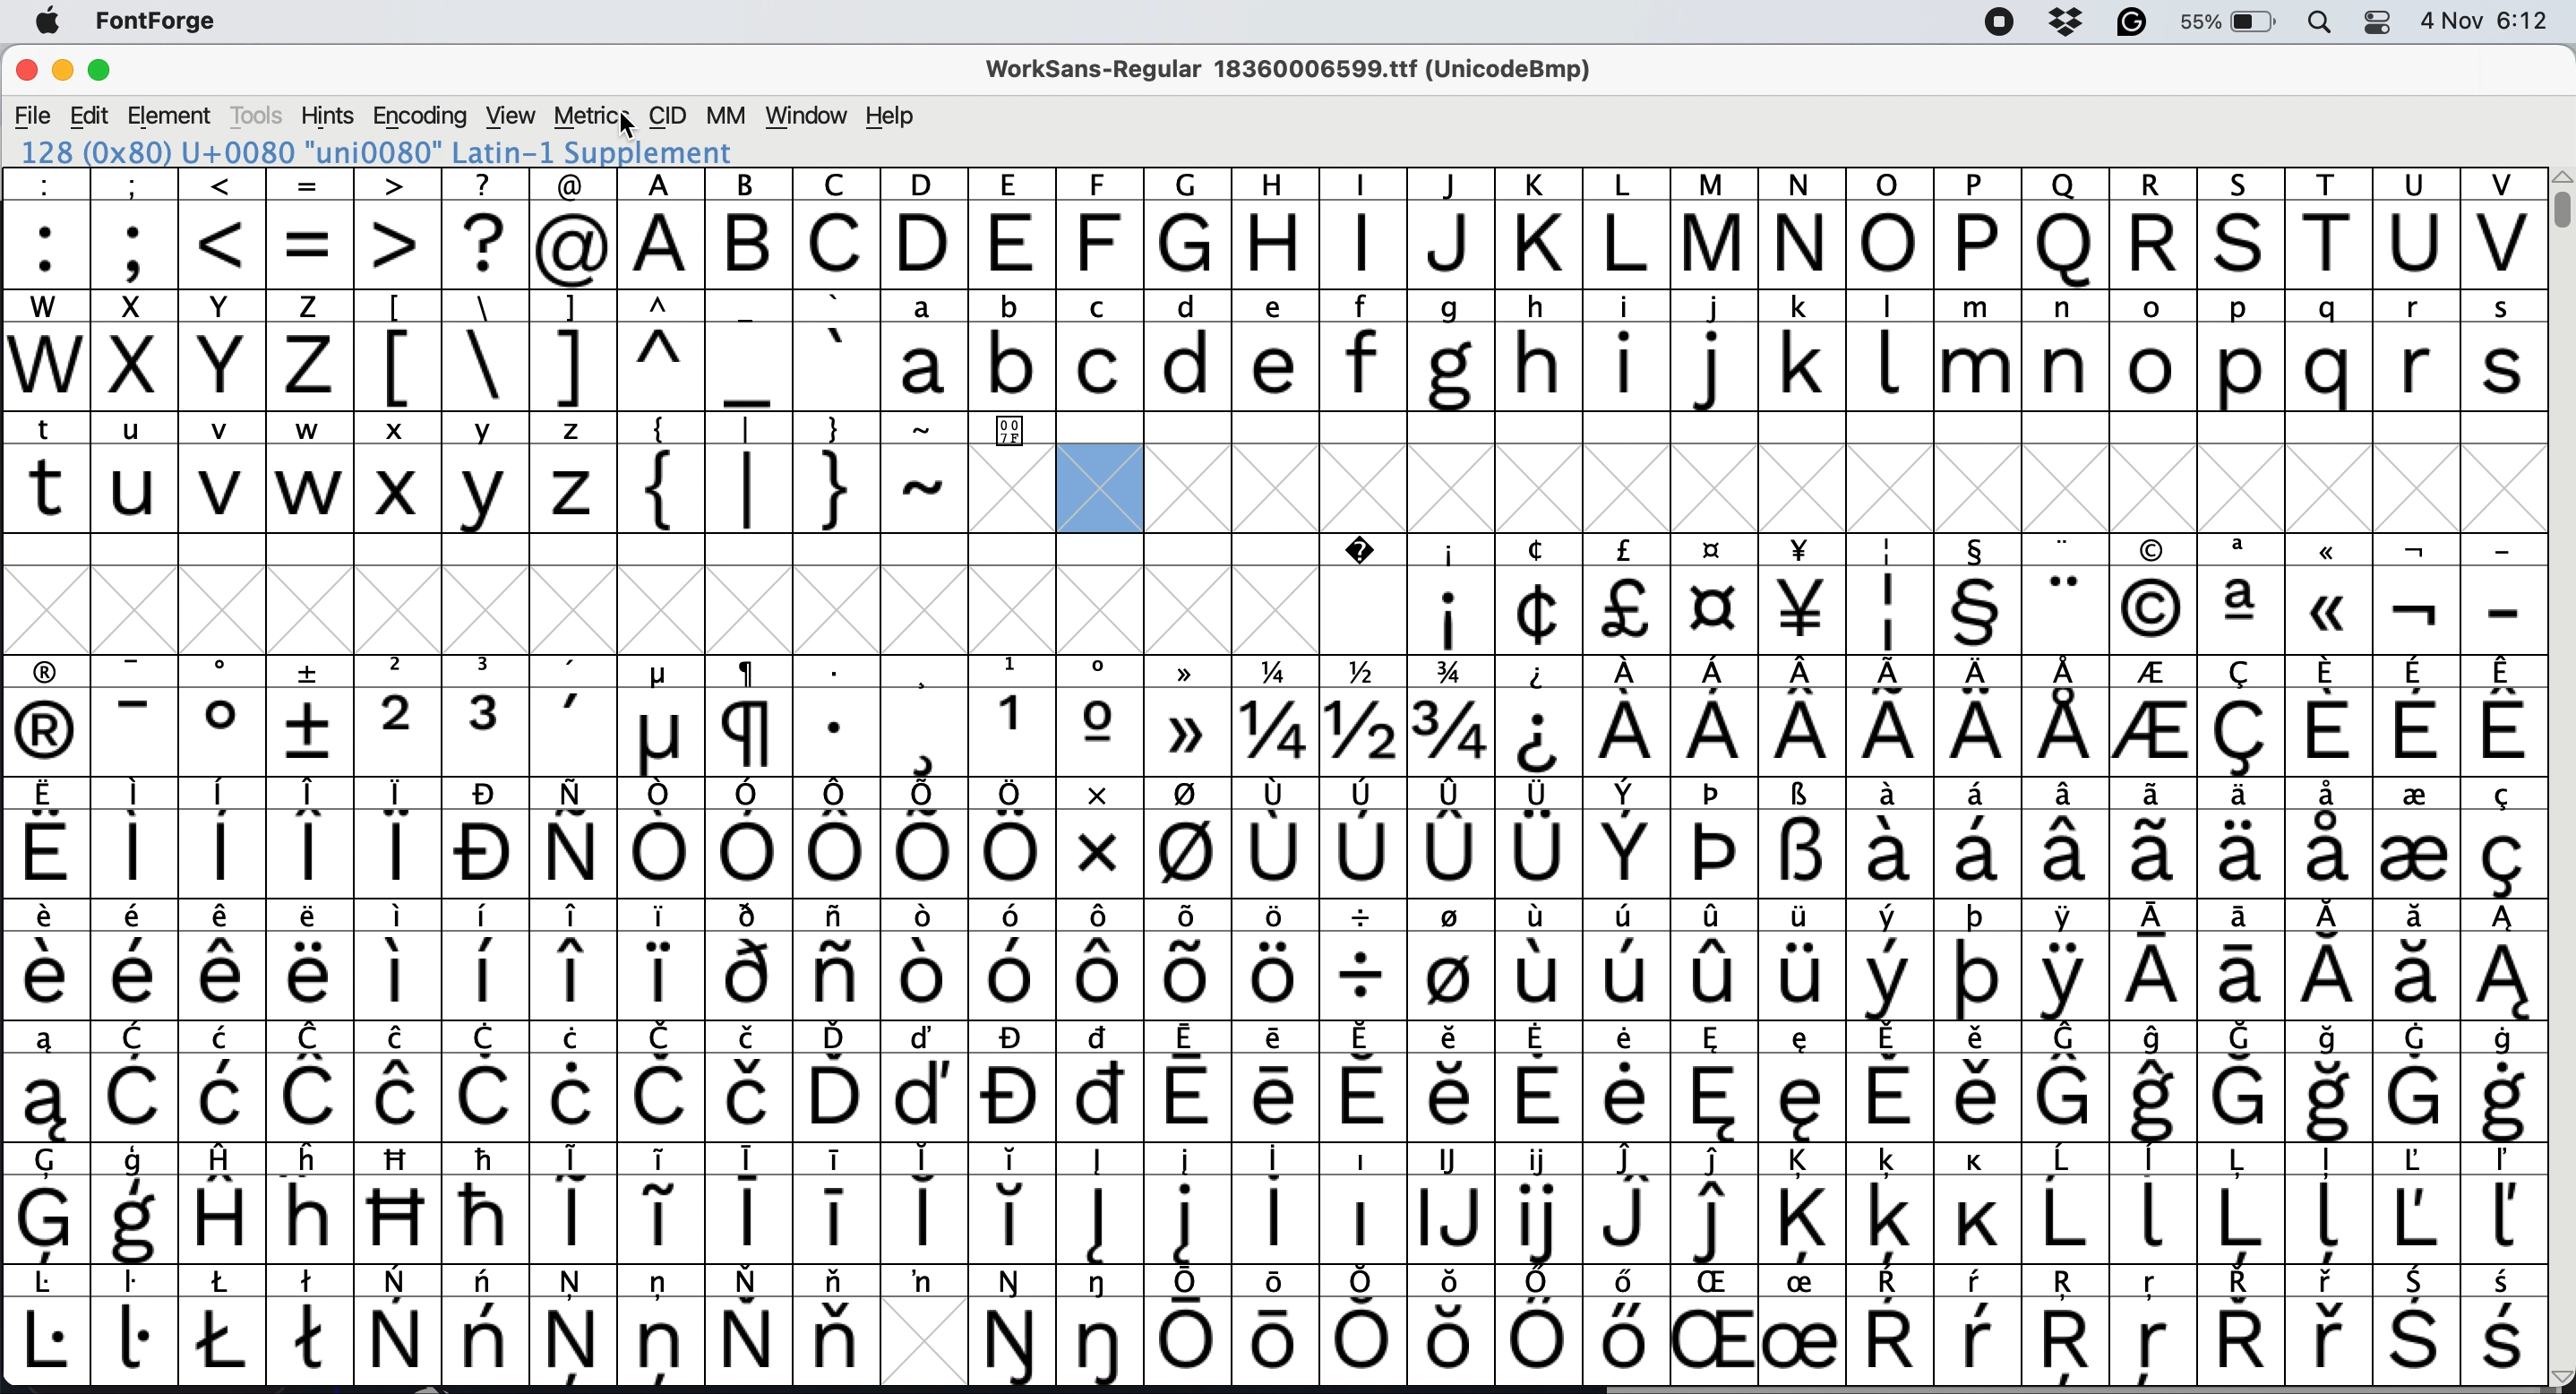 This screenshot has width=2576, height=1394. I want to click on dropbox, so click(2074, 19).